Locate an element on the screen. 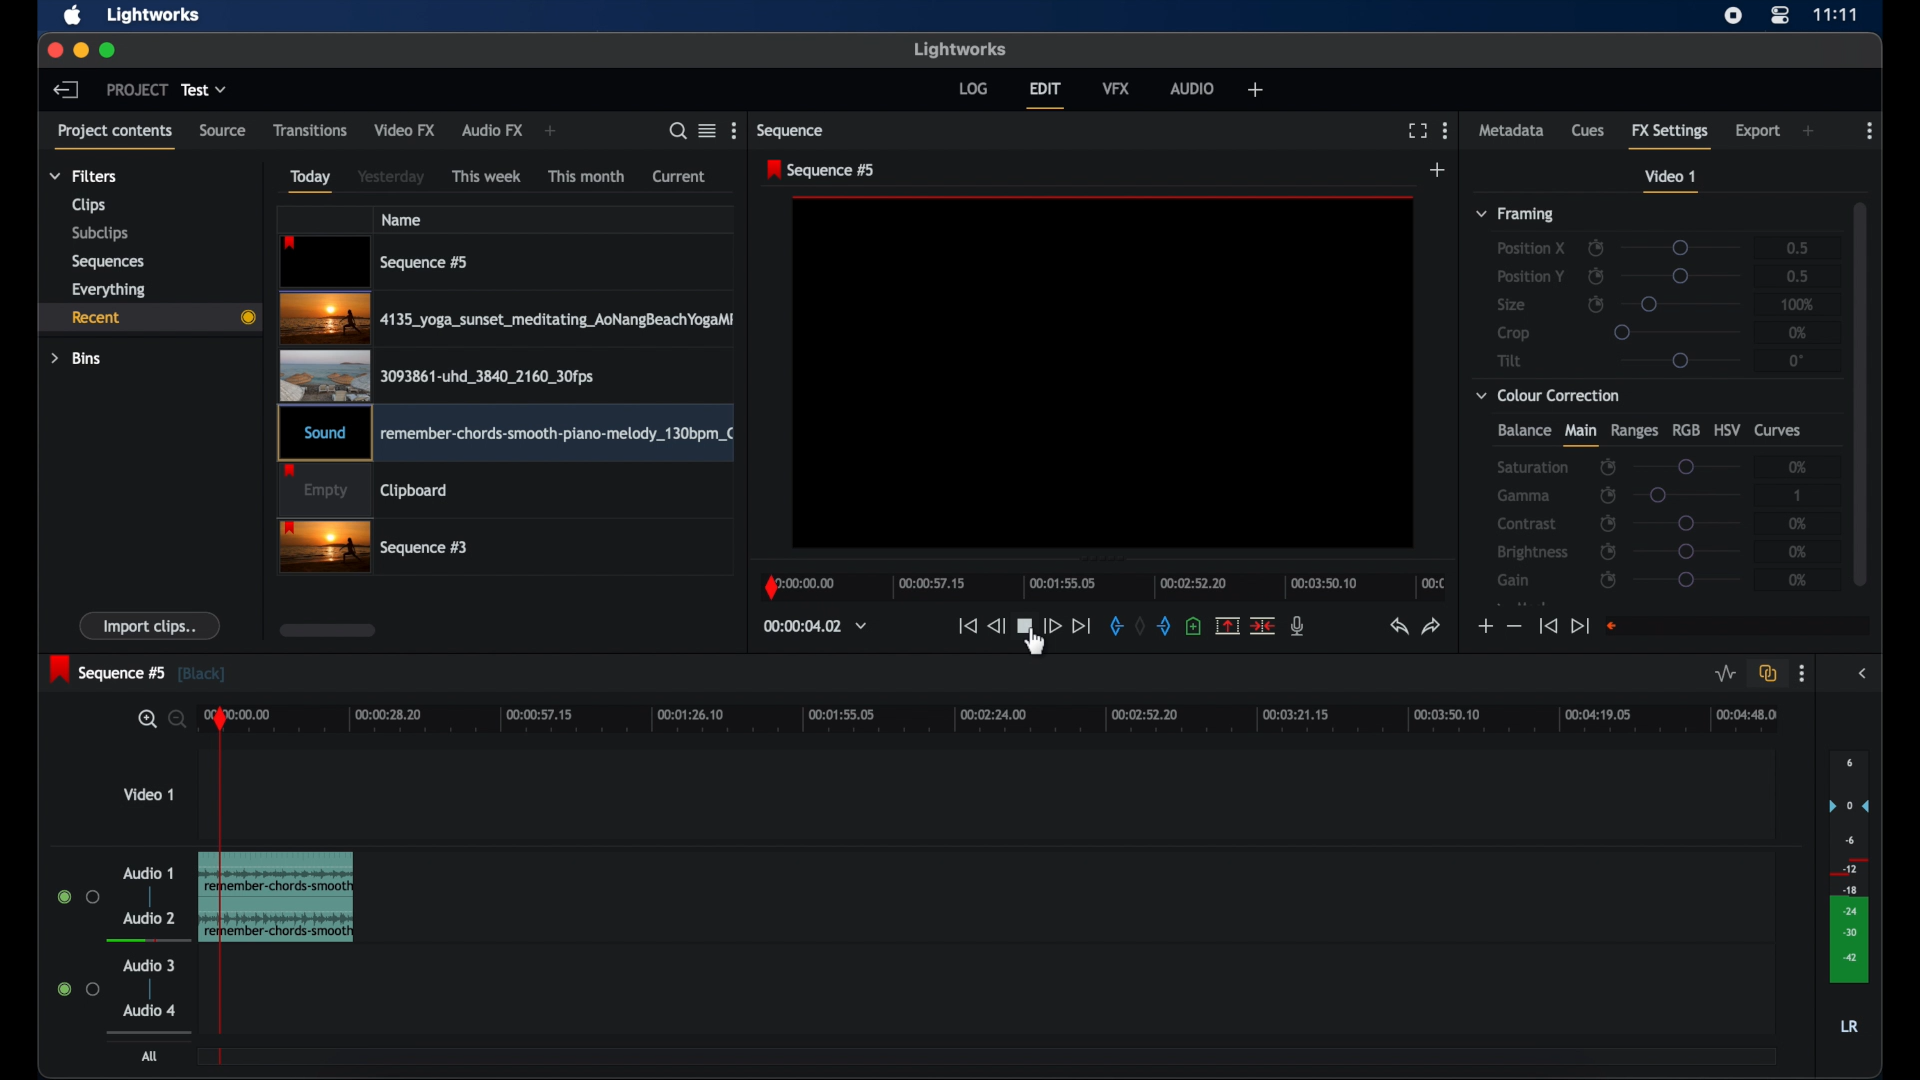 This screenshot has height=1080, width=1920. 0.5 is located at coordinates (1798, 276).